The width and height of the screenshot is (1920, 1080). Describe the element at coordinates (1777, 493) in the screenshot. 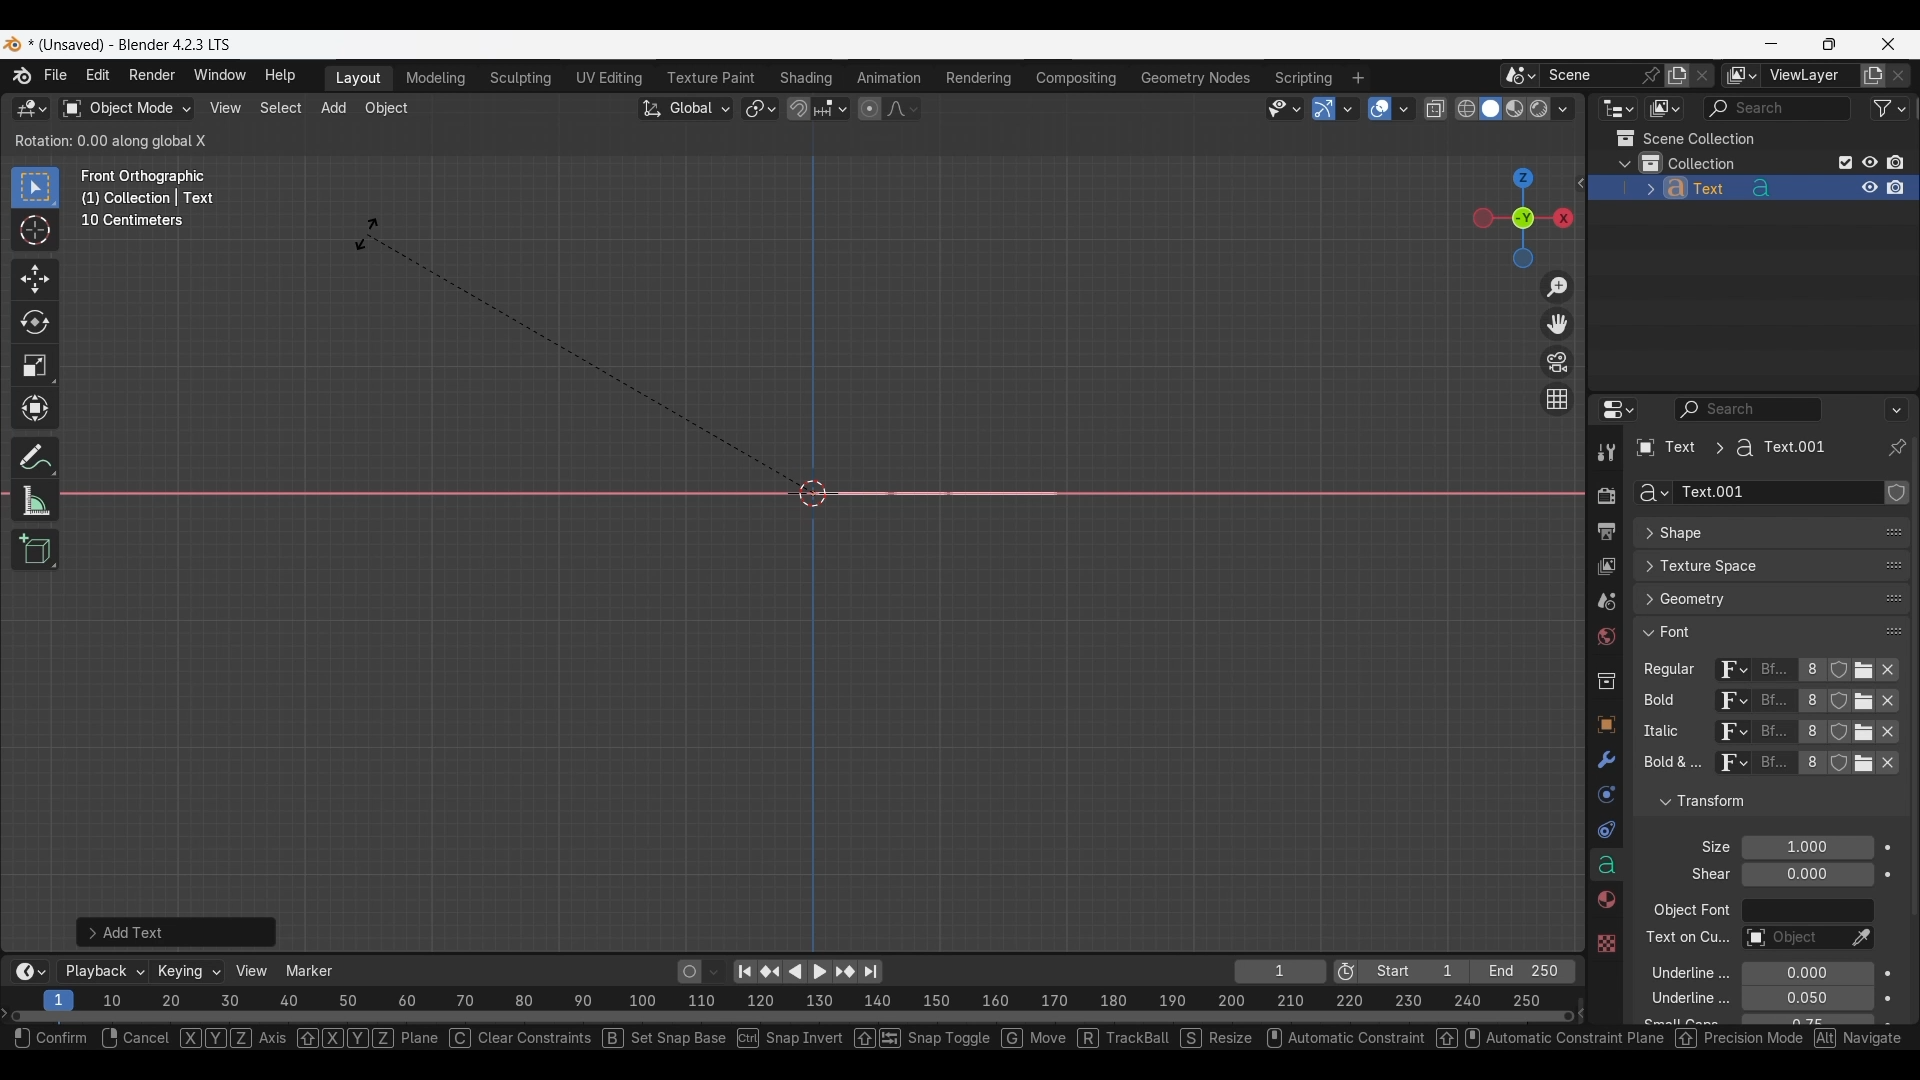

I see `Name` at that location.